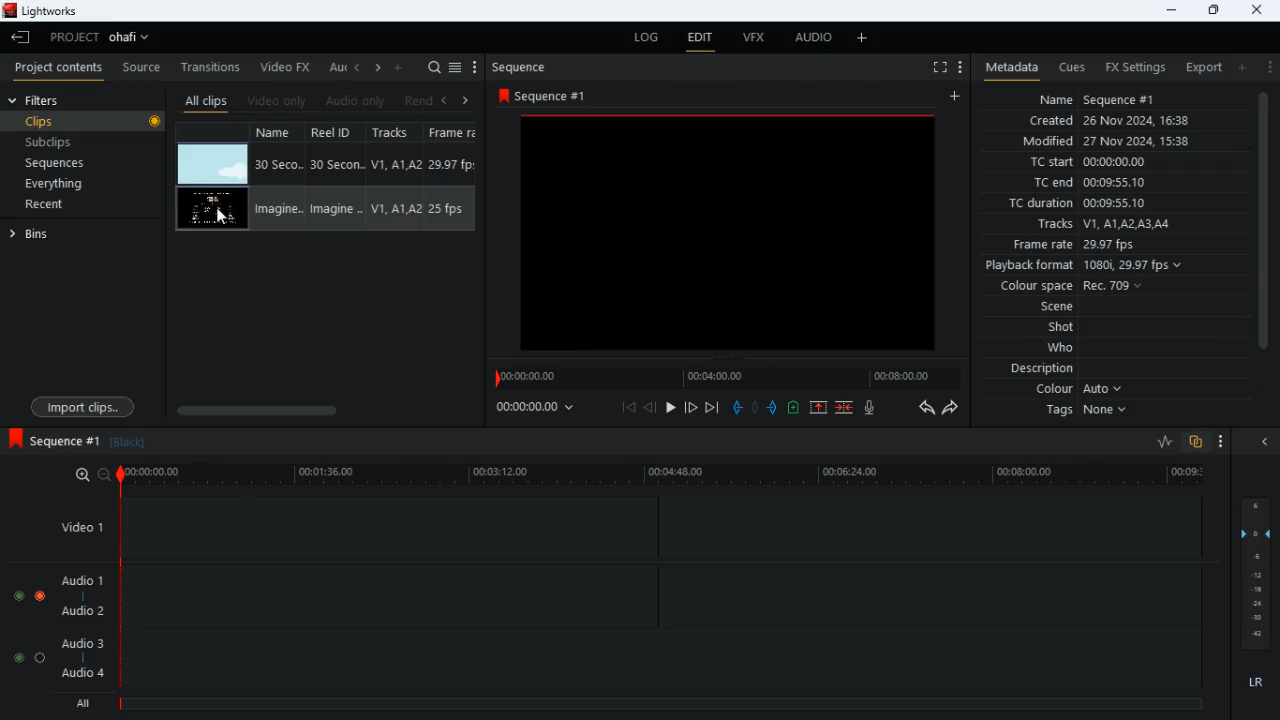 The width and height of the screenshot is (1280, 720). What do you see at coordinates (819, 408) in the screenshot?
I see `up` at bounding box center [819, 408].